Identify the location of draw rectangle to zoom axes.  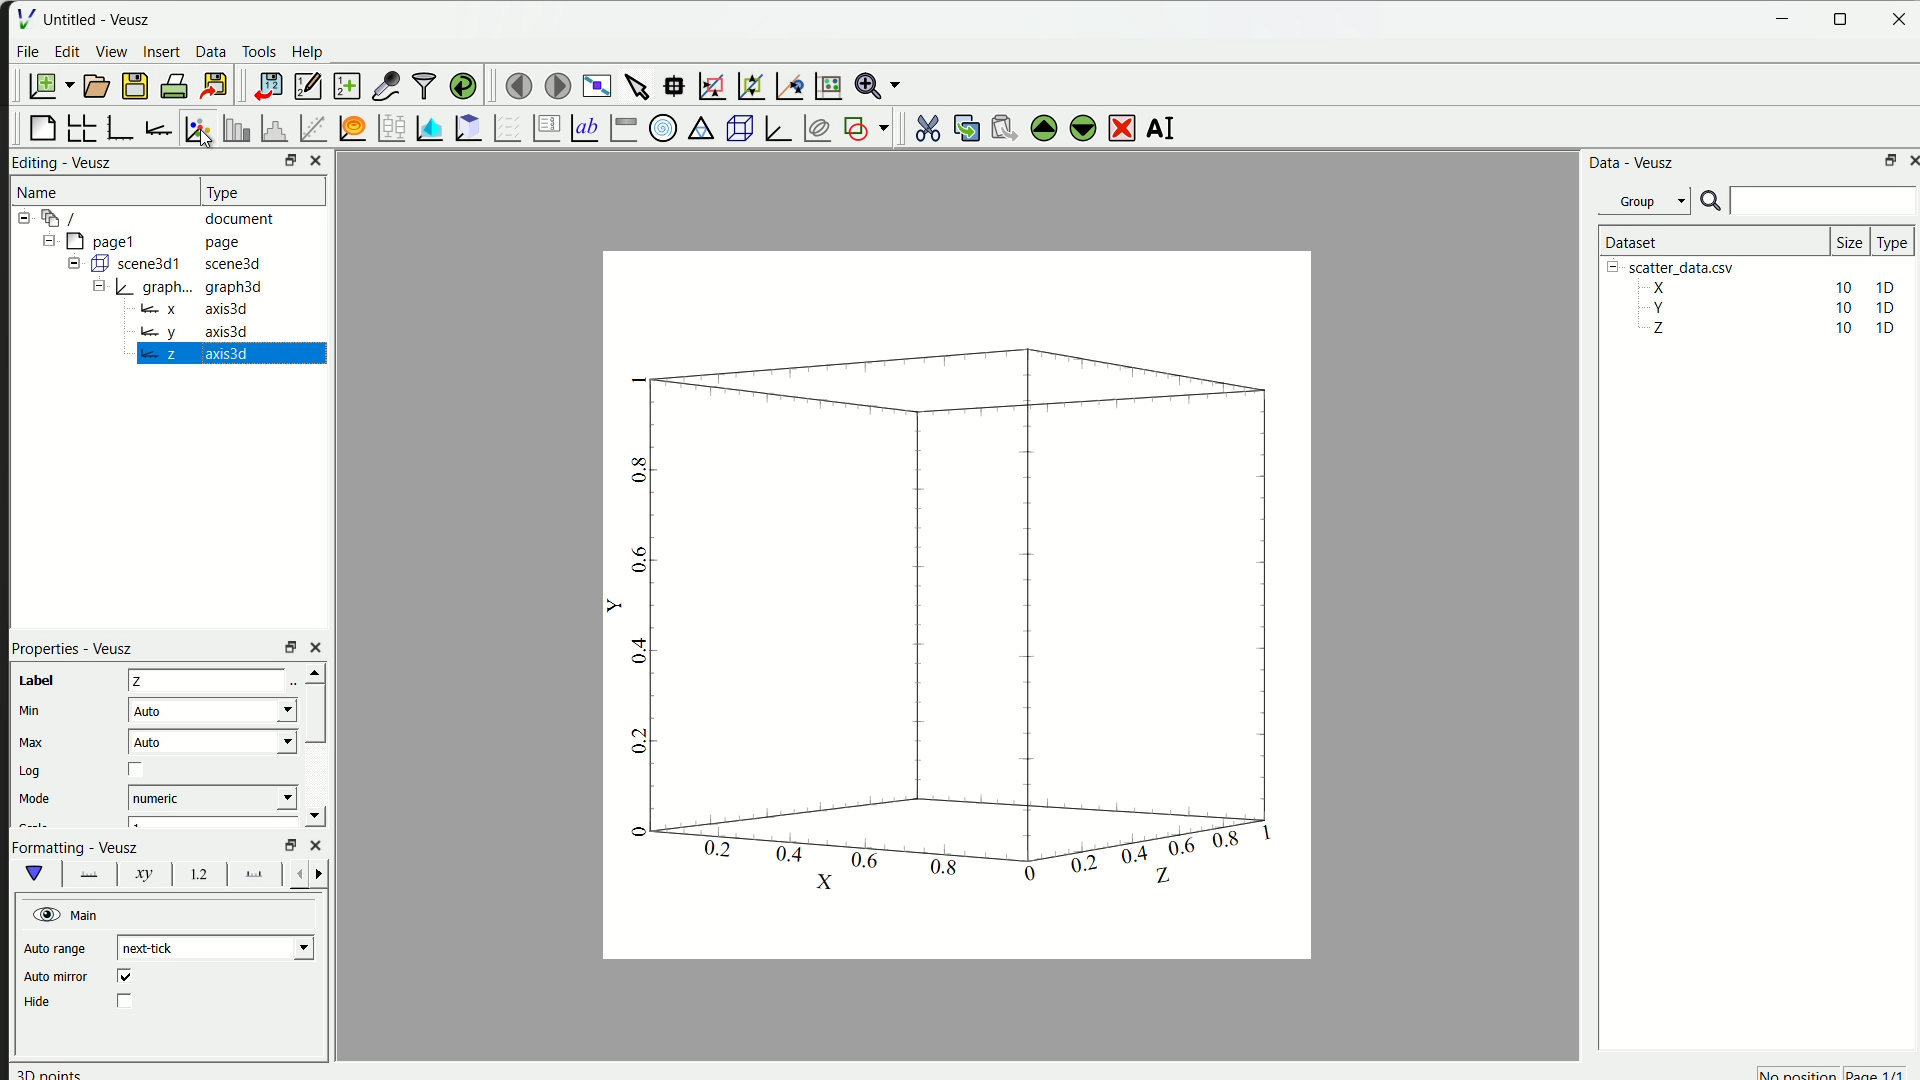
(712, 83).